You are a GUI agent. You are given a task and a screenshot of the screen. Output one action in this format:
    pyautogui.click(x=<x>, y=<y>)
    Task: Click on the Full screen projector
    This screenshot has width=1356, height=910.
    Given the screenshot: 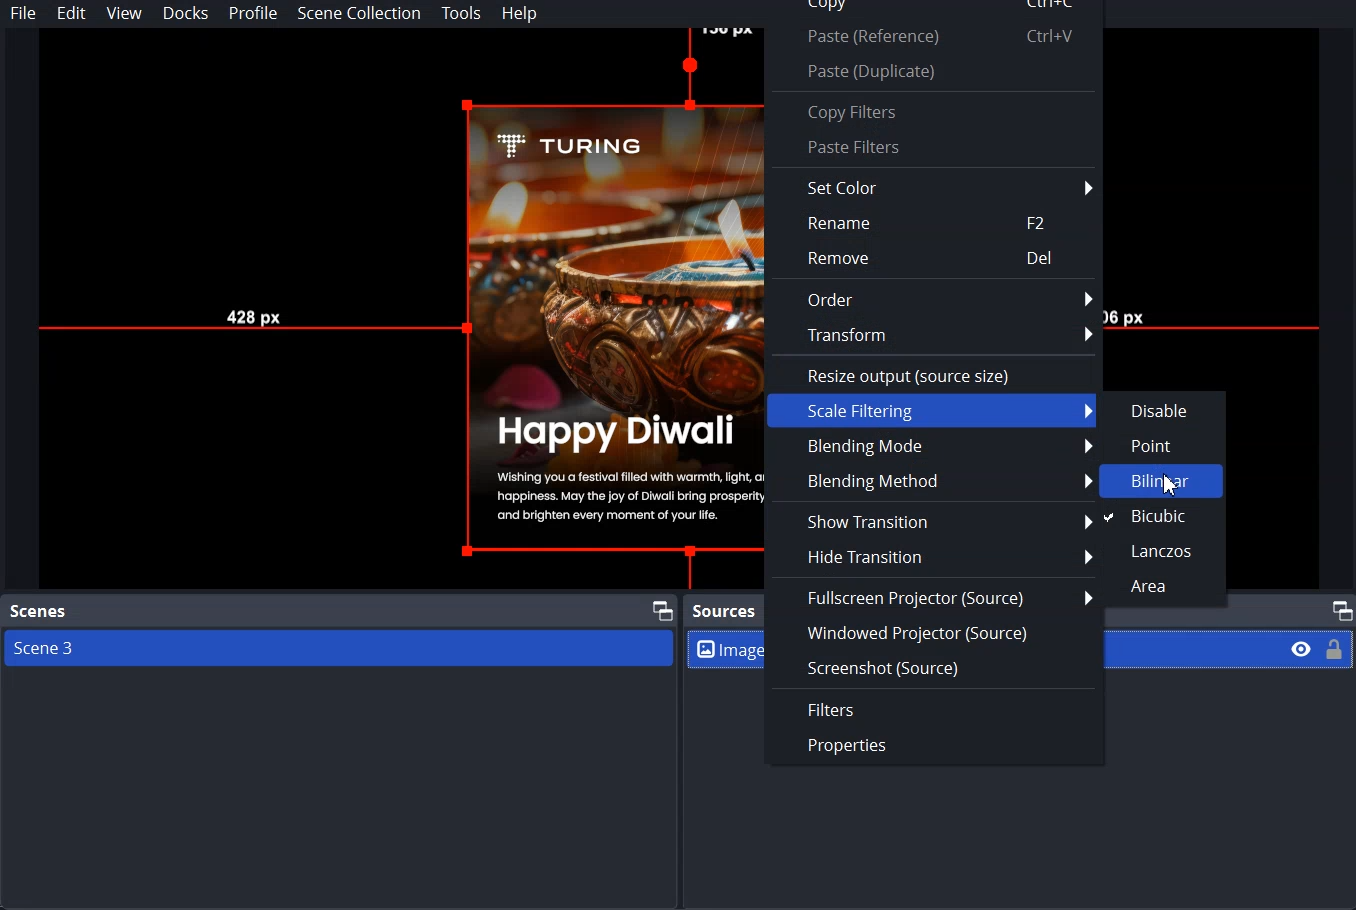 What is the action you would take?
    pyautogui.click(x=929, y=595)
    